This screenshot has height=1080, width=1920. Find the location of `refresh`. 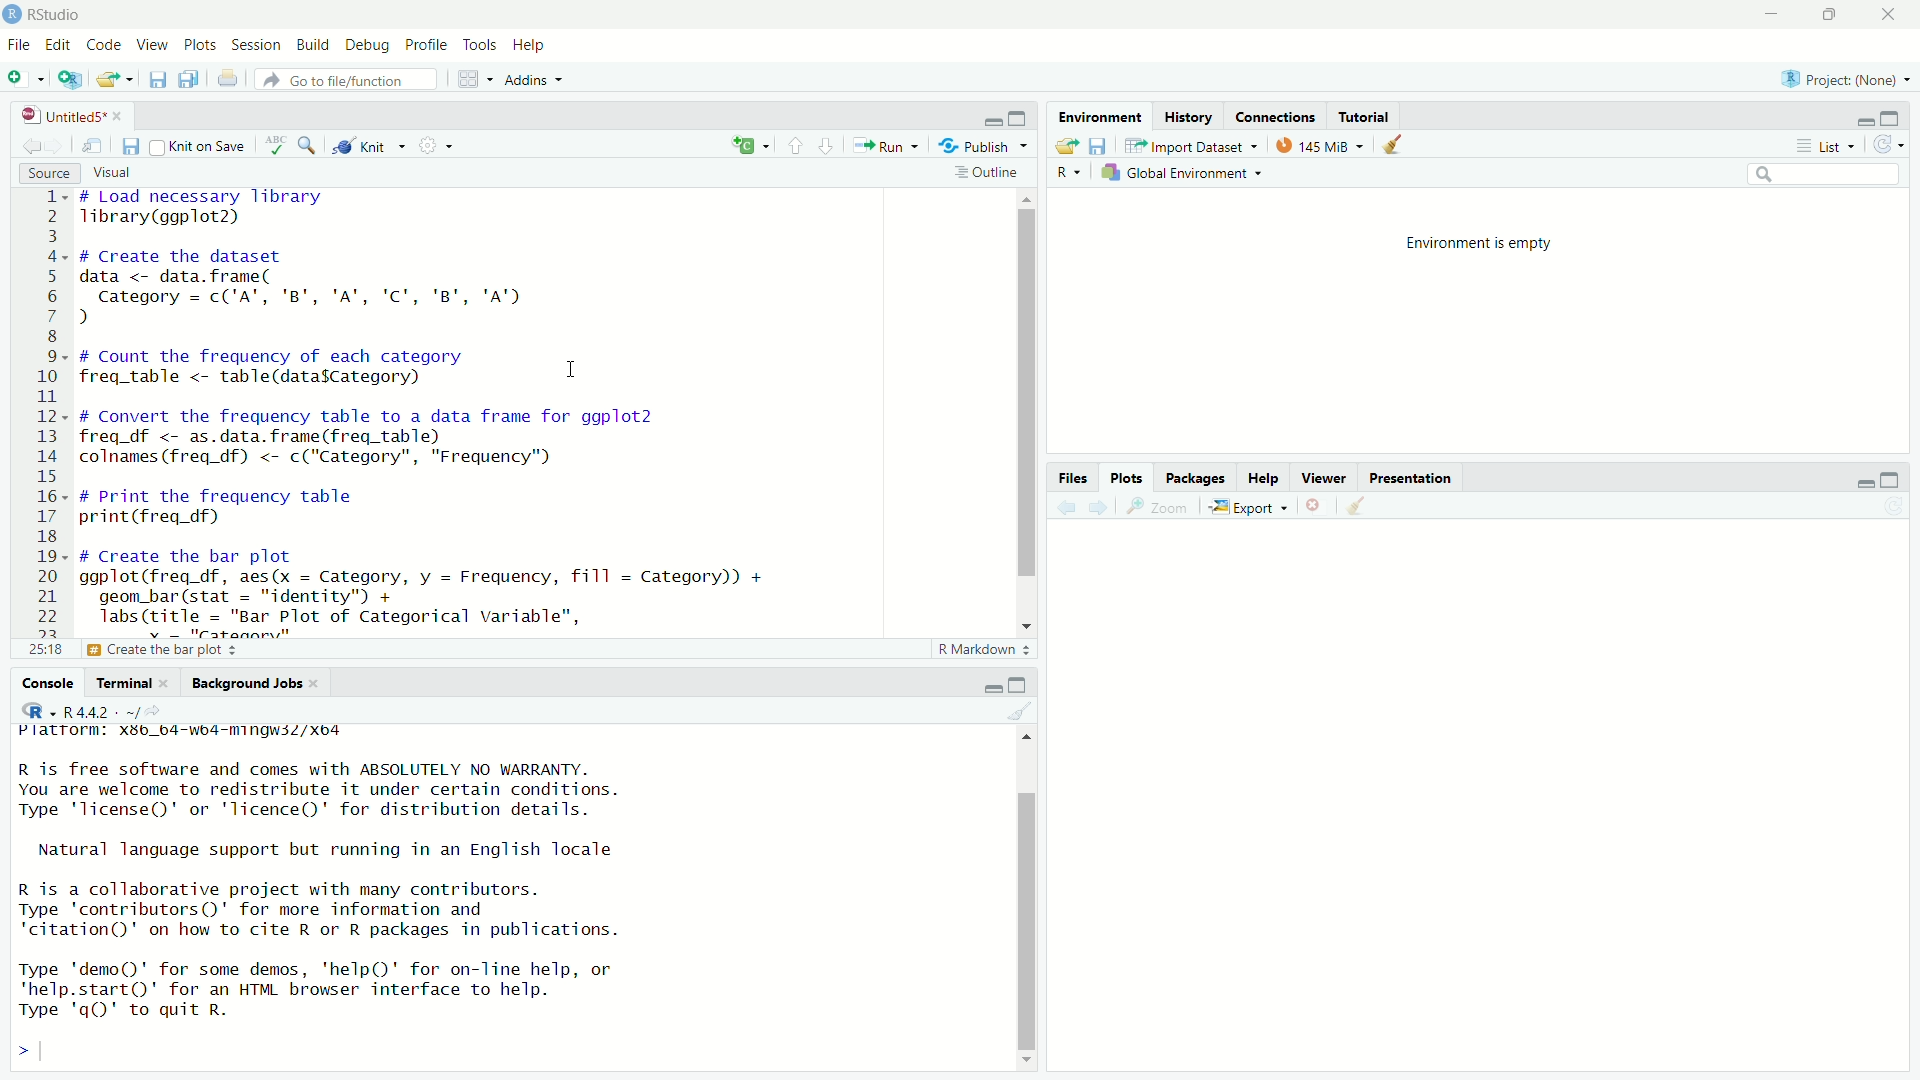

refresh is located at coordinates (1889, 145).